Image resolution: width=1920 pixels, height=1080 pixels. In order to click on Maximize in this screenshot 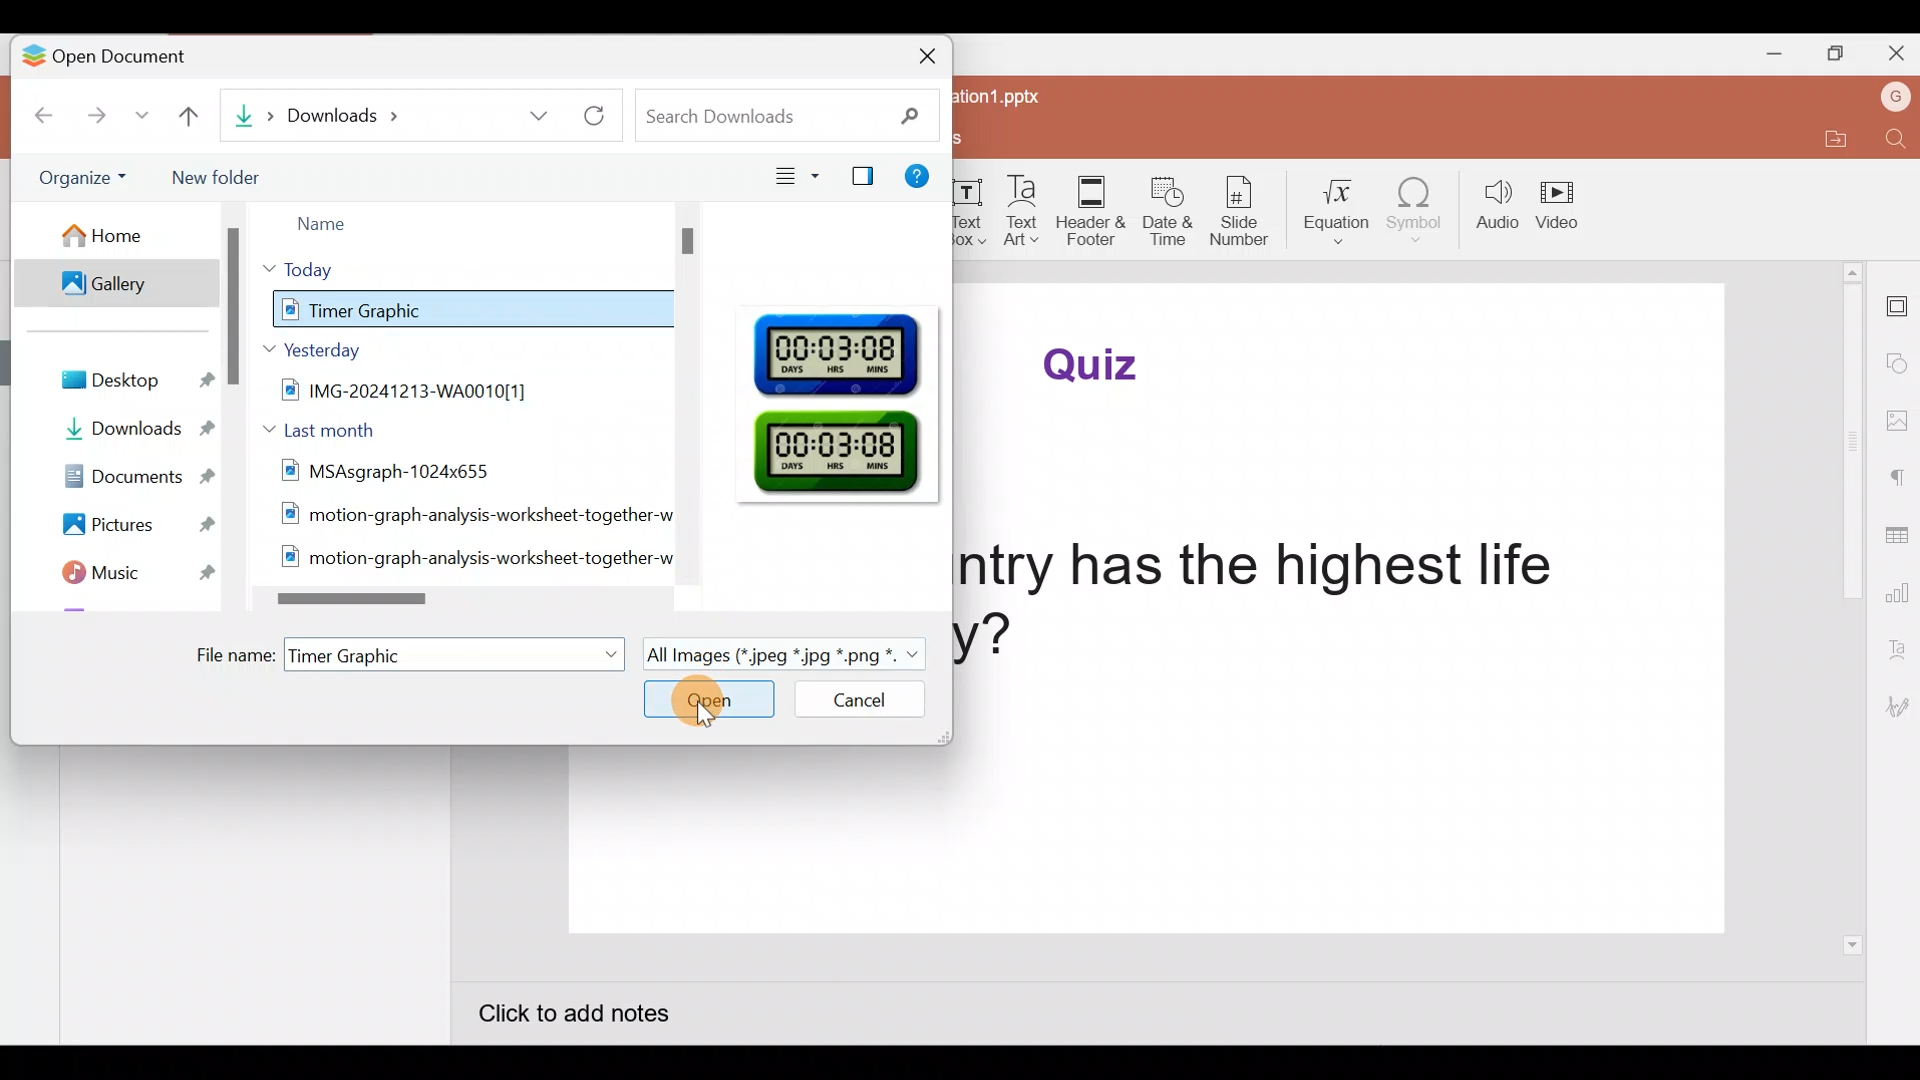, I will do `click(1835, 52)`.